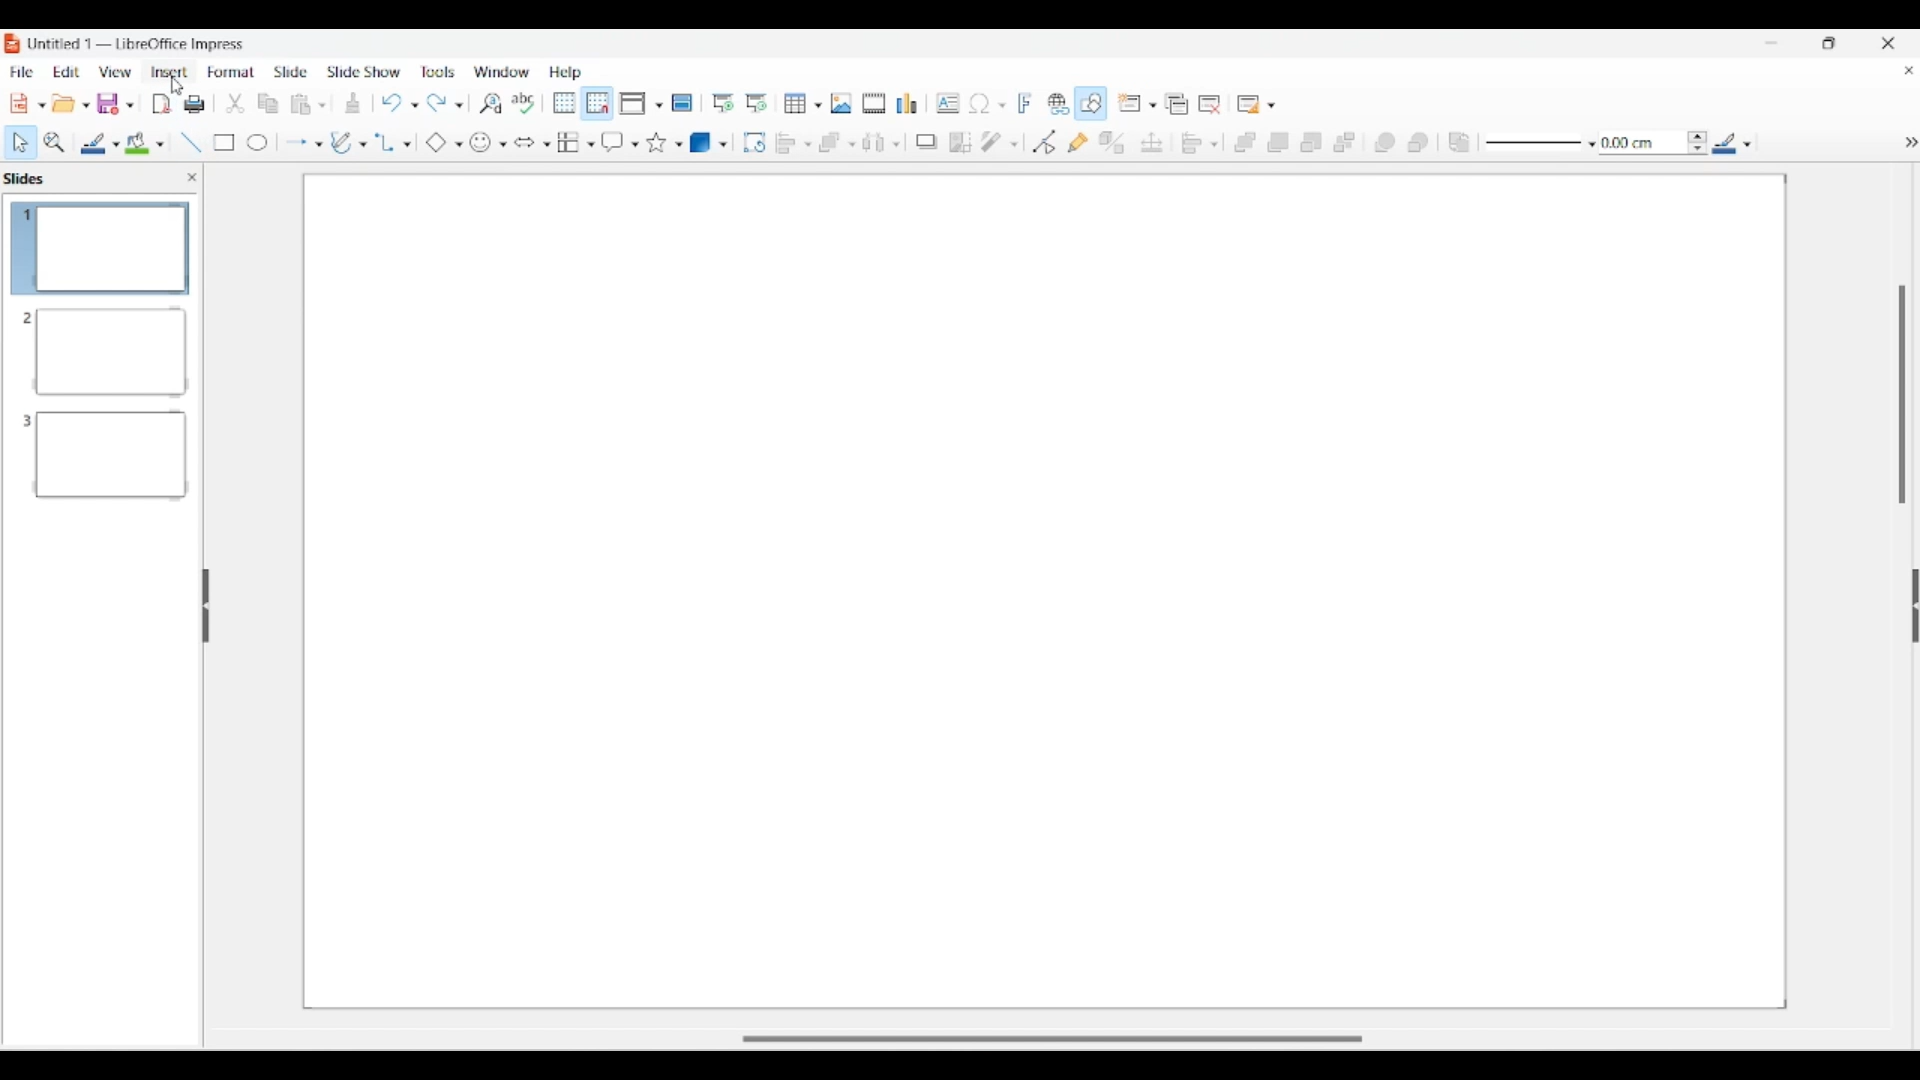  I want to click on Insert image, so click(841, 103).